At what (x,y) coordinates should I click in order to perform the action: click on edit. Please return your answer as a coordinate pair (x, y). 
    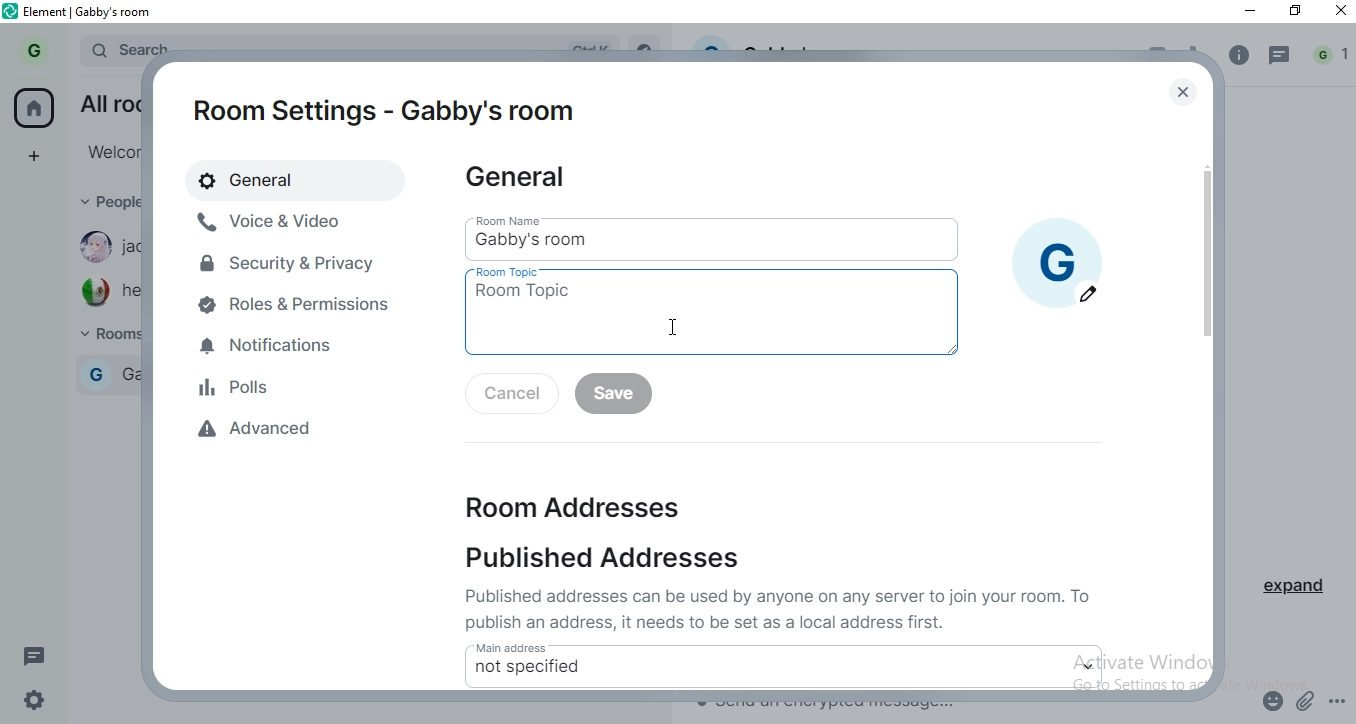
    Looking at the image, I should click on (1089, 294).